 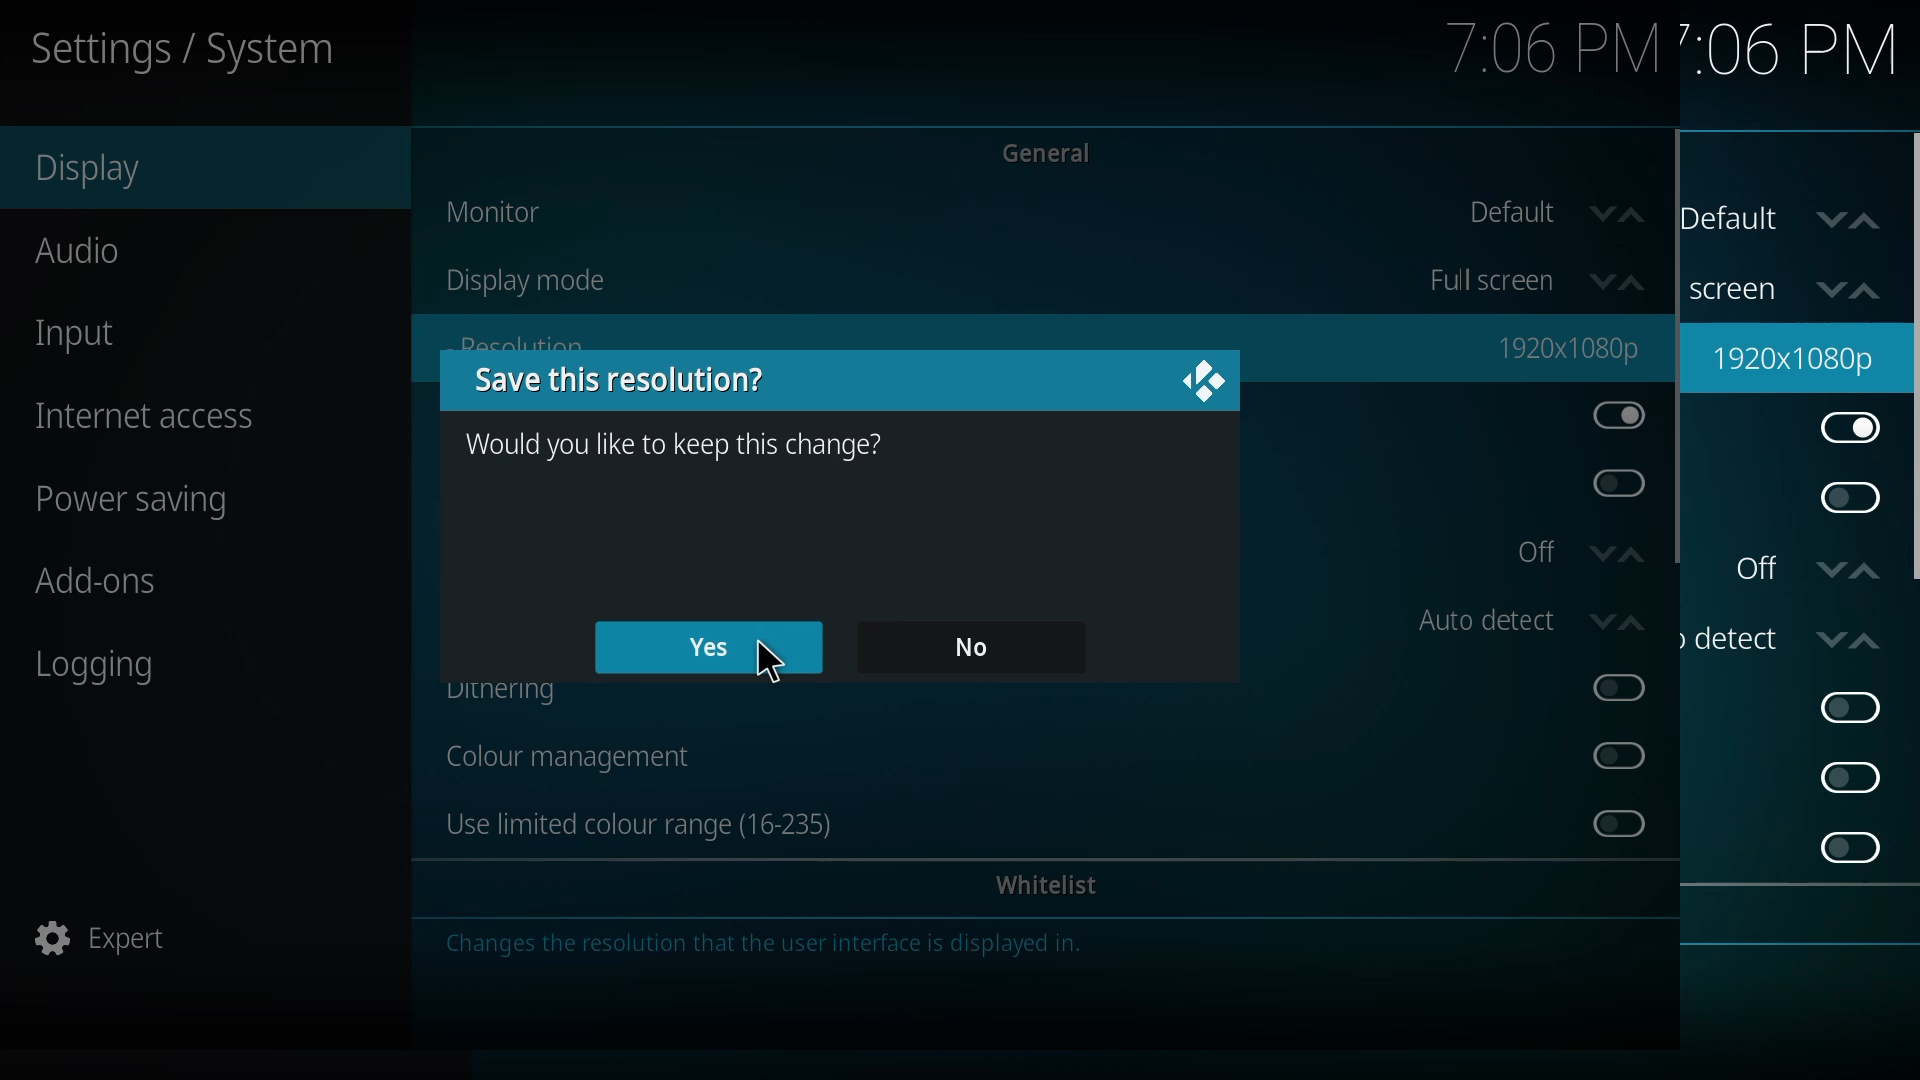 What do you see at coordinates (108, 259) in the screenshot?
I see `audio` at bounding box center [108, 259].